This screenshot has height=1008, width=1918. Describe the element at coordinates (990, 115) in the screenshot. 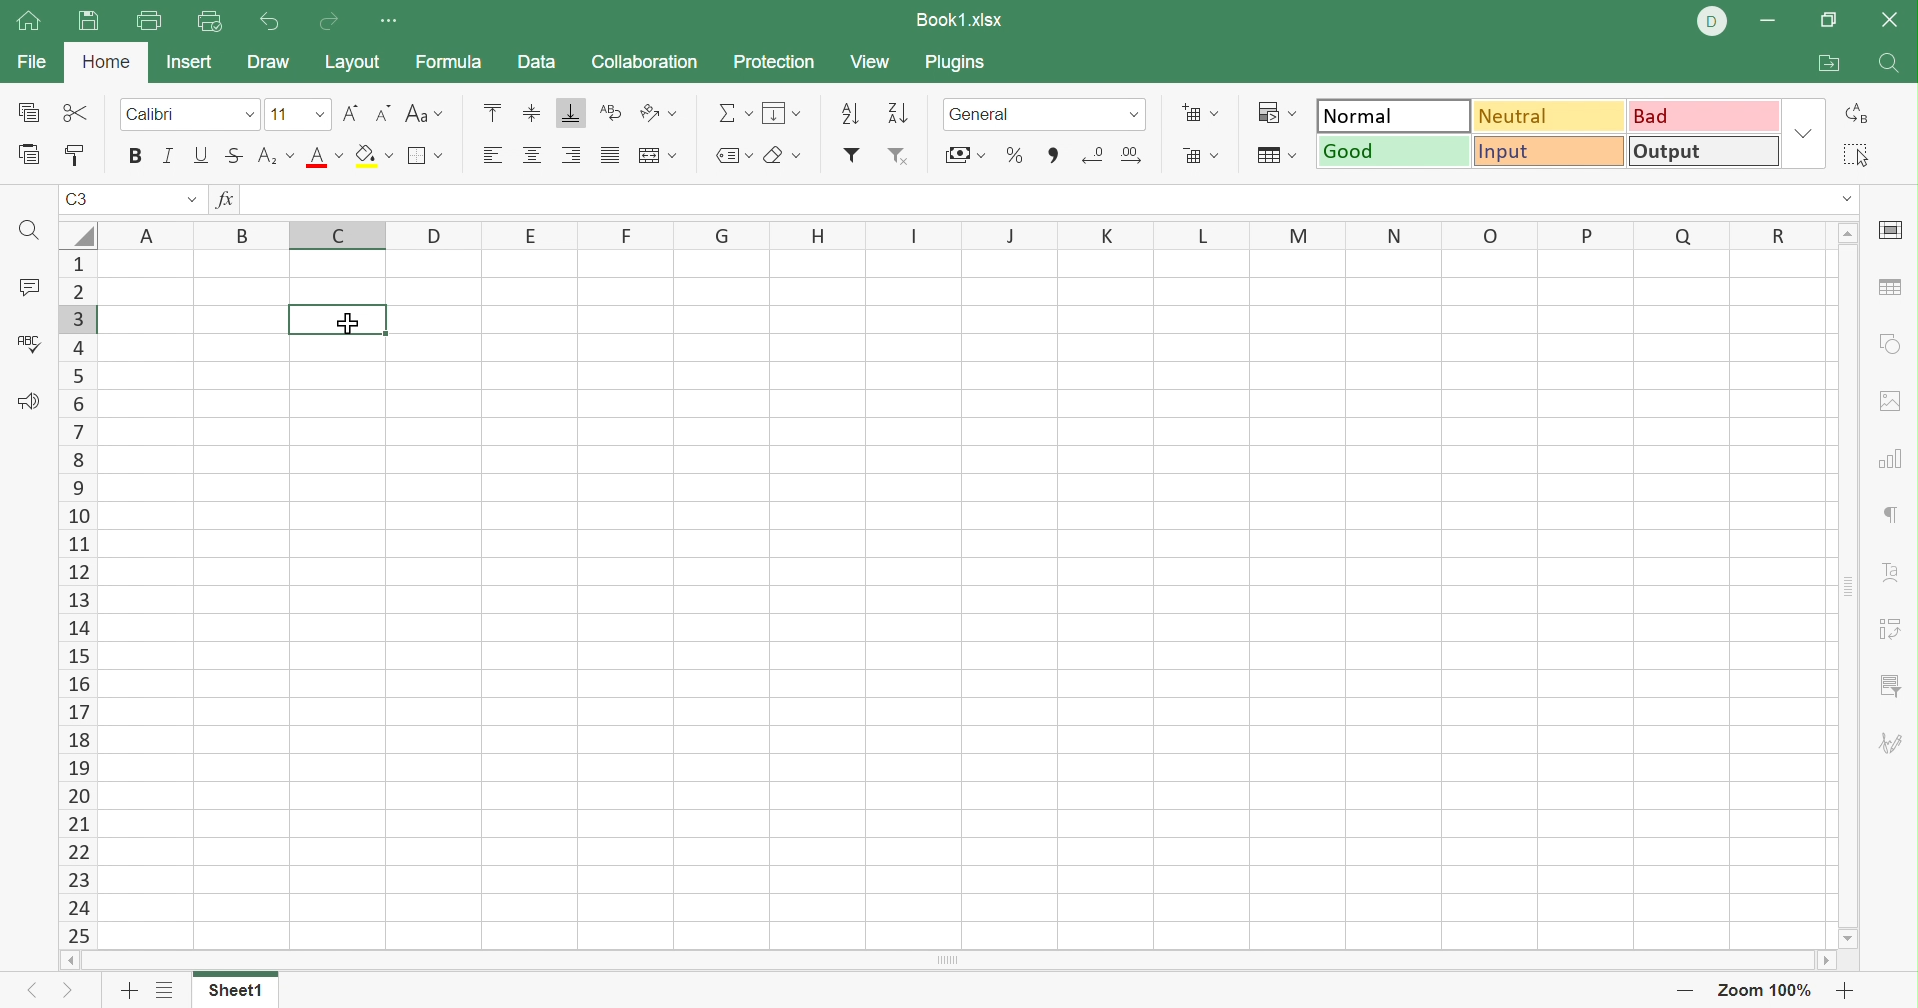

I see `General` at that location.